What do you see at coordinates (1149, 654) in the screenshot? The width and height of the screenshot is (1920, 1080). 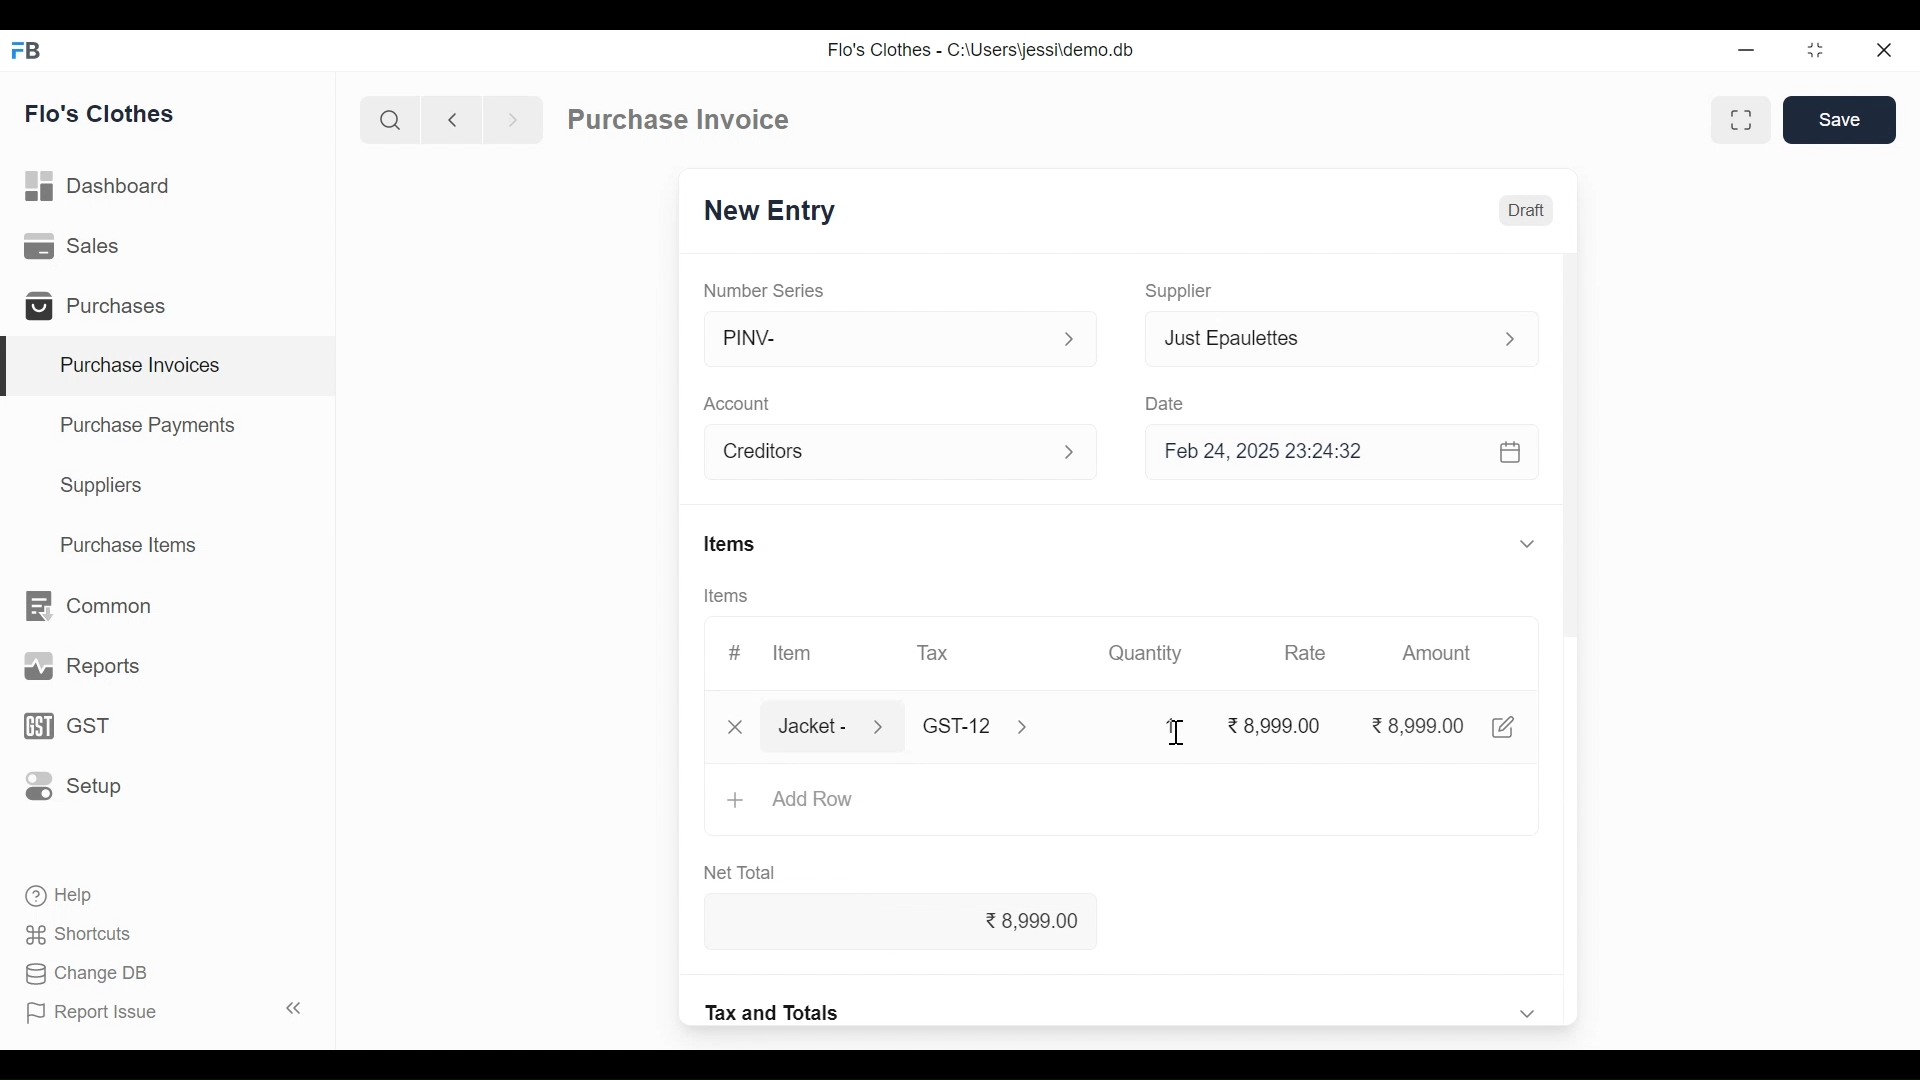 I see `Quantity` at bounding box center [1149, 654].